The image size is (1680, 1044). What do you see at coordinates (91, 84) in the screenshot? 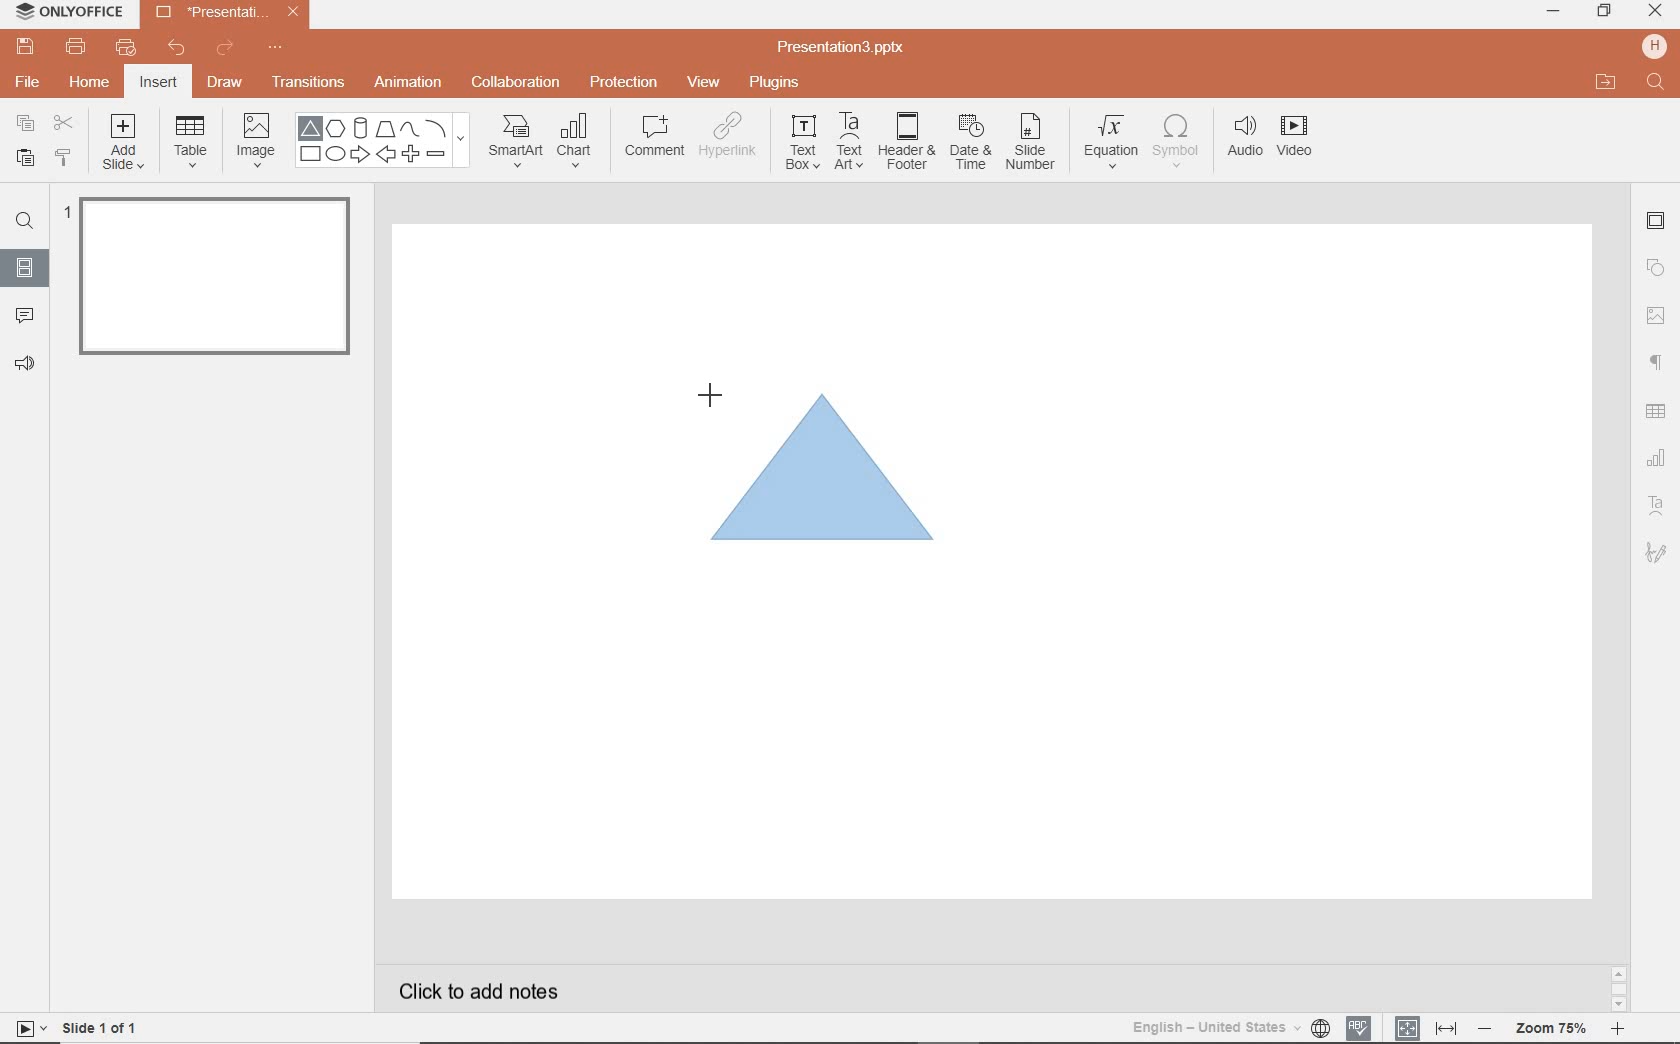
I see `HOME` at bounding box center [91, 84].